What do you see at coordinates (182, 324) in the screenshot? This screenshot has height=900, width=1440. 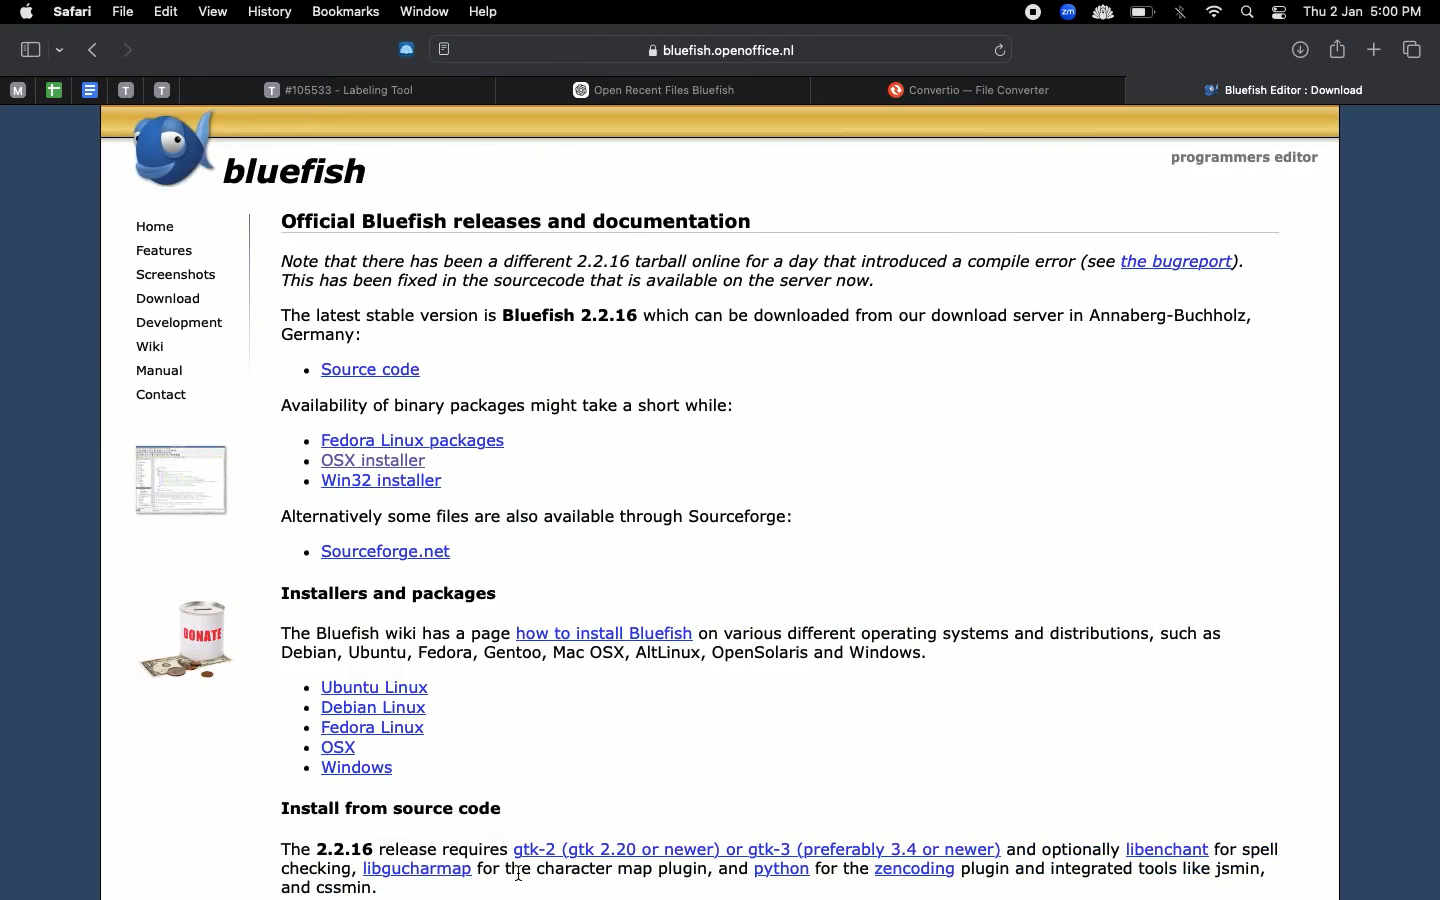 I see `development` at bounding box center [182, 324].